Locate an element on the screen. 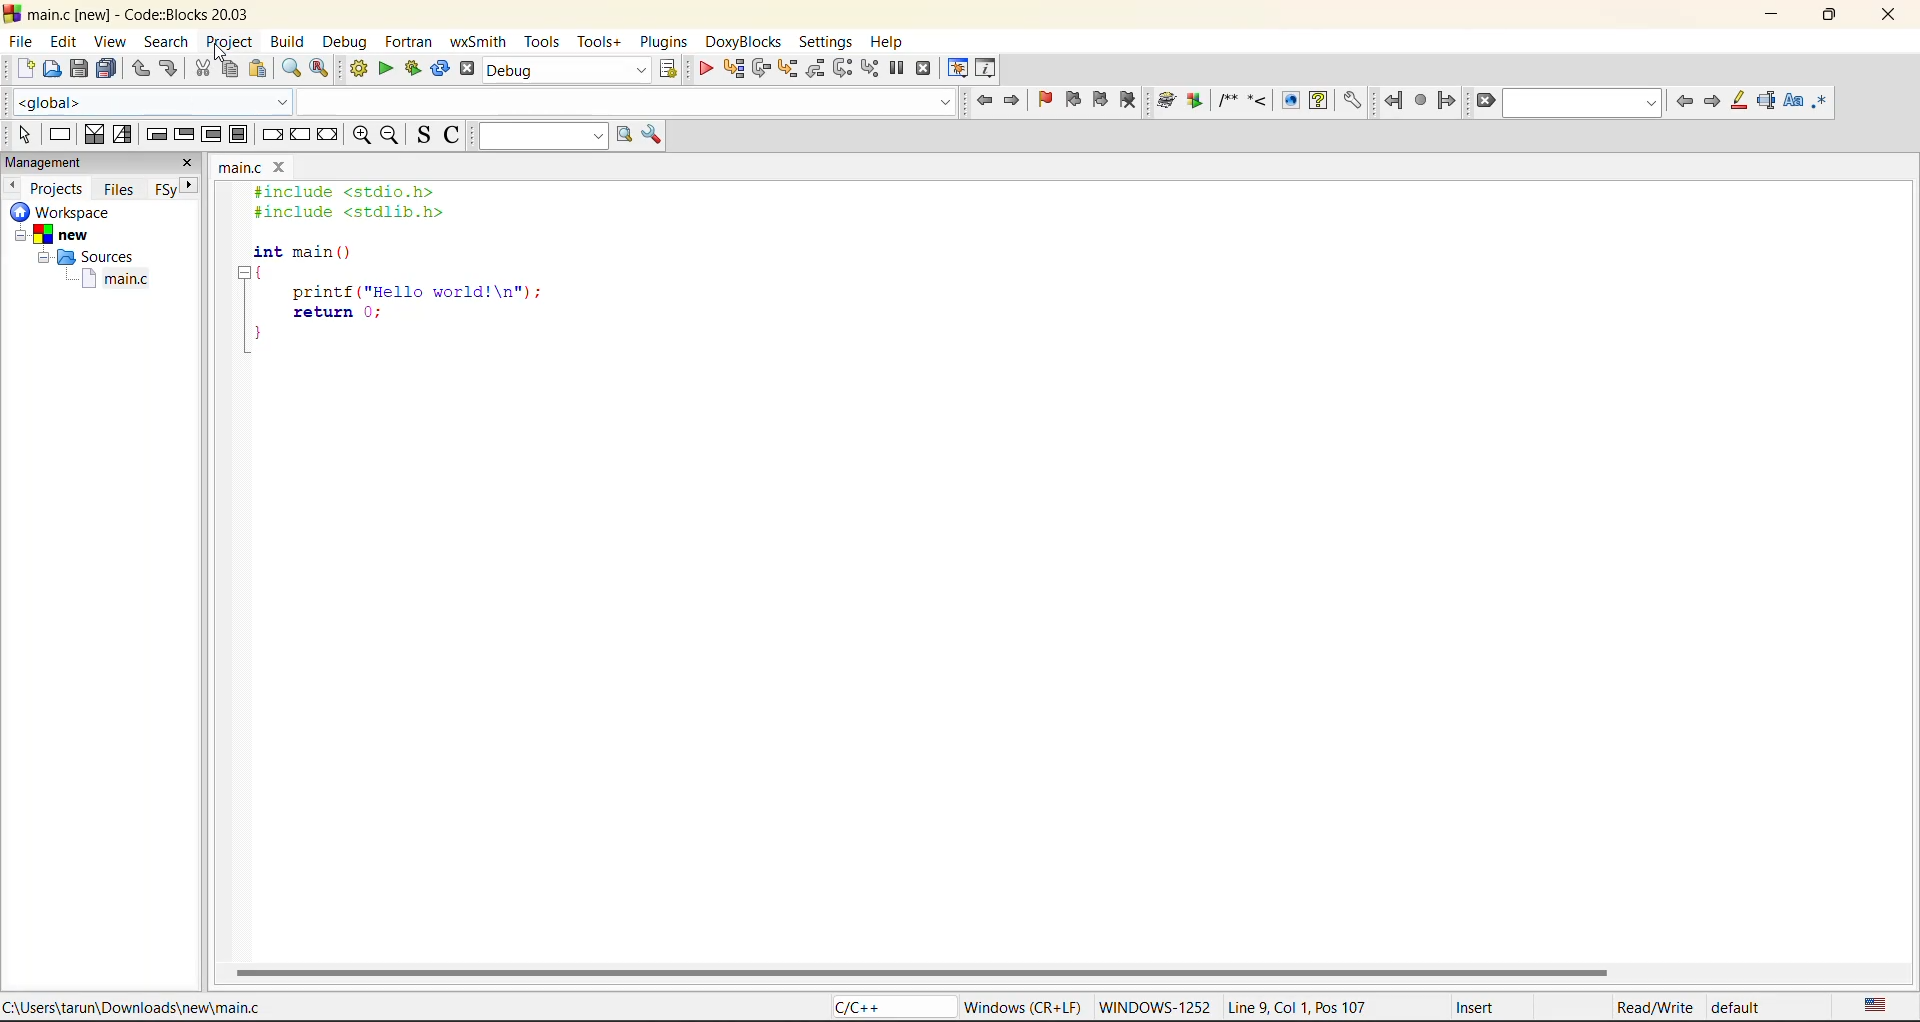  cut is located at coordinates (201, 69).